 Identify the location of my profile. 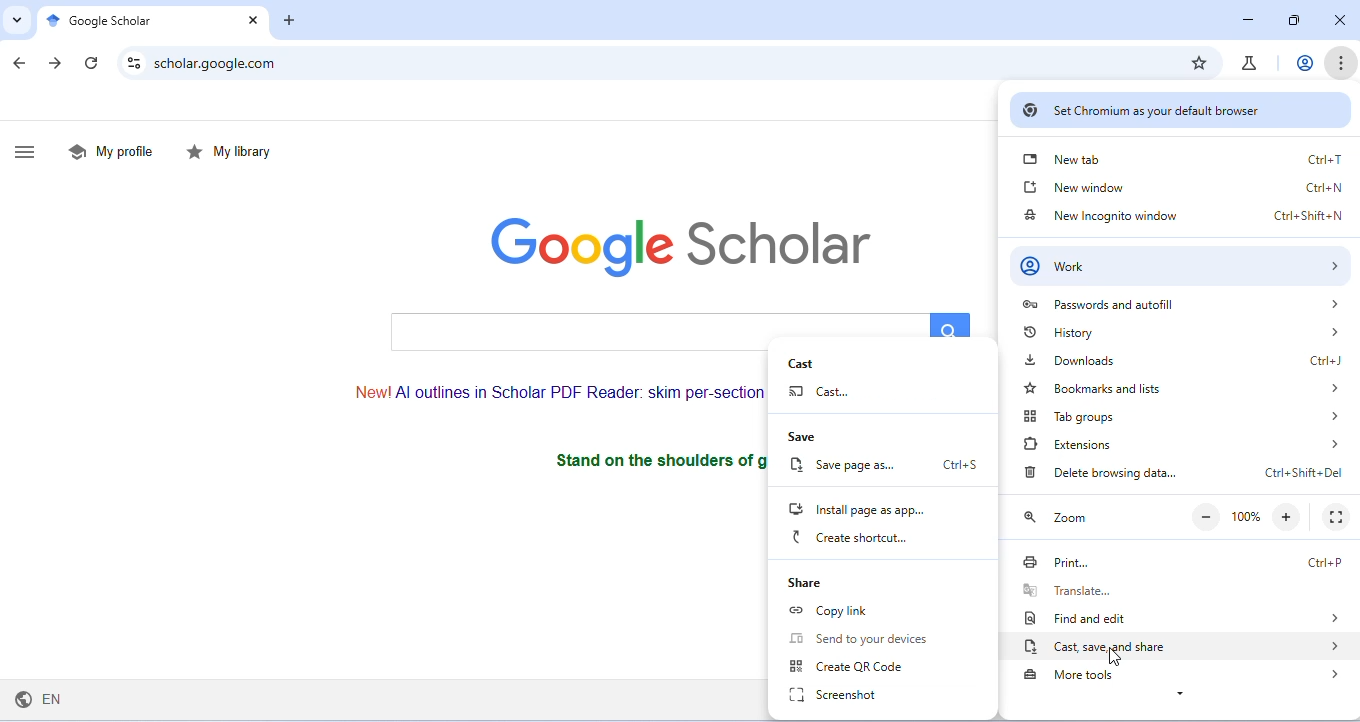
(111, 150).